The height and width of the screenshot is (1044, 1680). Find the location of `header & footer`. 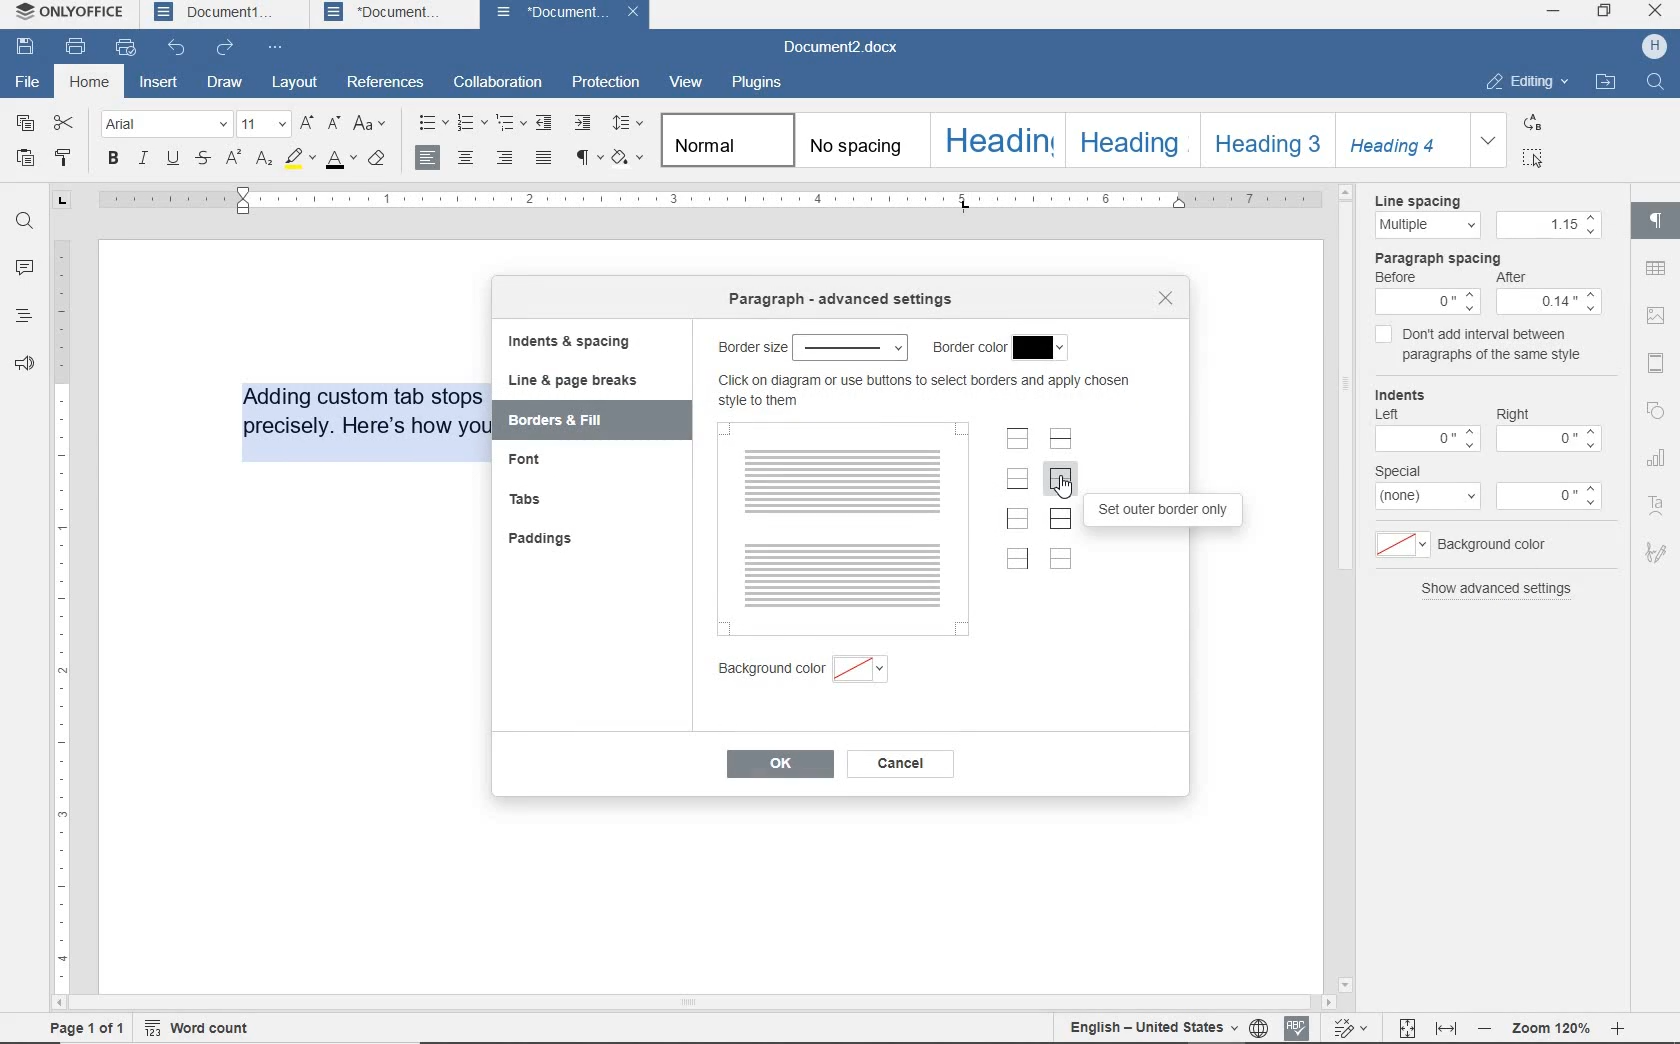

header & footer is located at coordinates (1656, 363).